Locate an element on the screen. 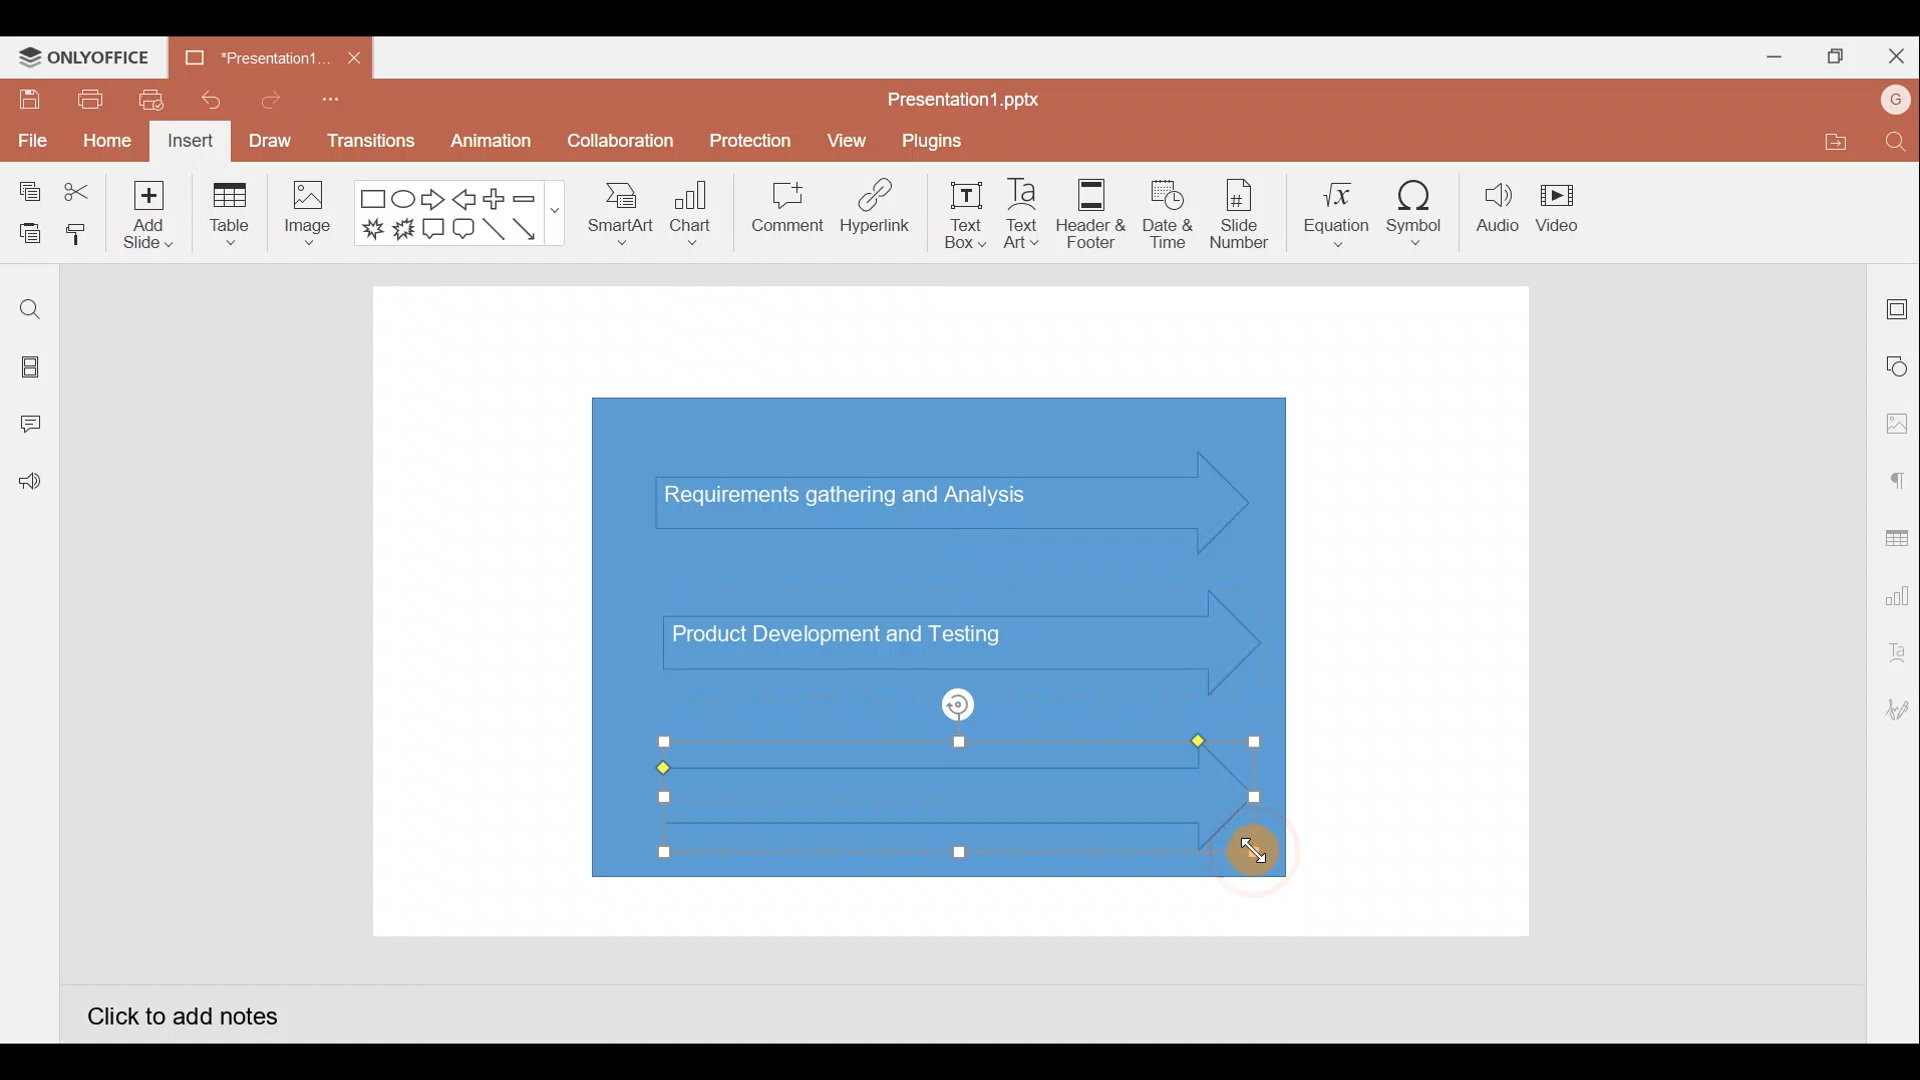 This screenshot has width=1920, height=1080. Cursor on 3rd inserted right arrow shape is located at coordinates (1243, 846).